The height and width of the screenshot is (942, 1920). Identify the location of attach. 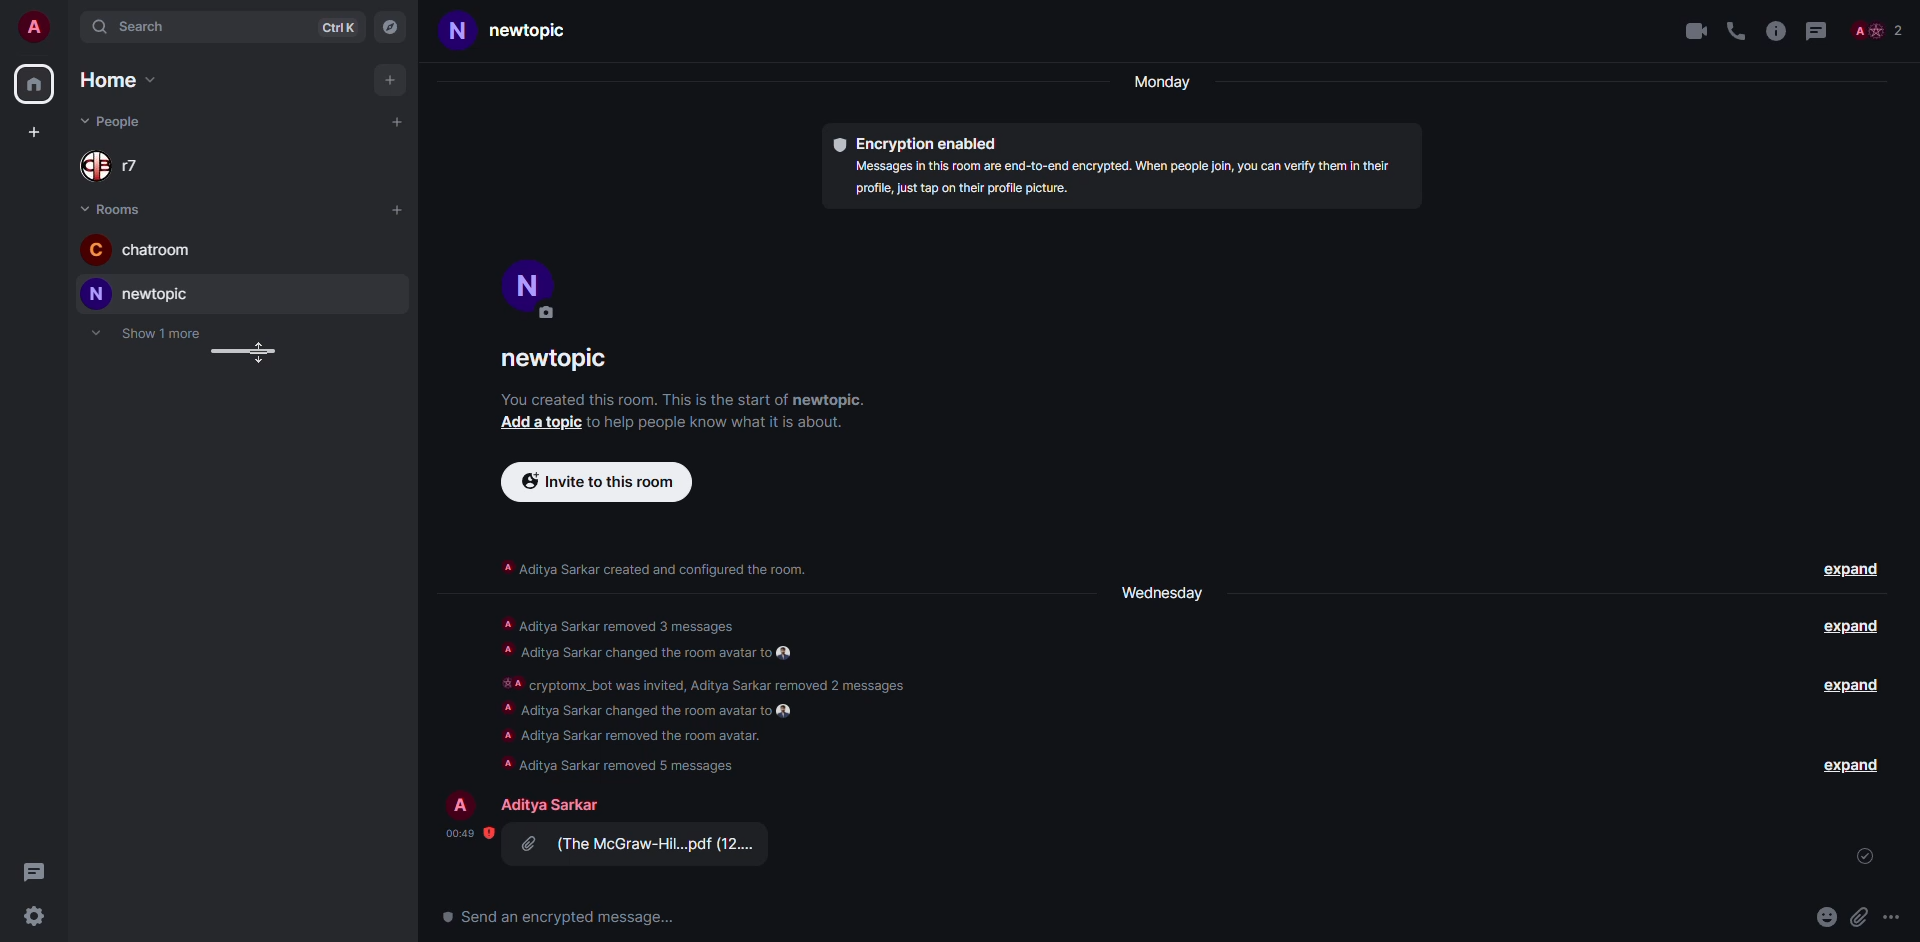
(1862, 917).